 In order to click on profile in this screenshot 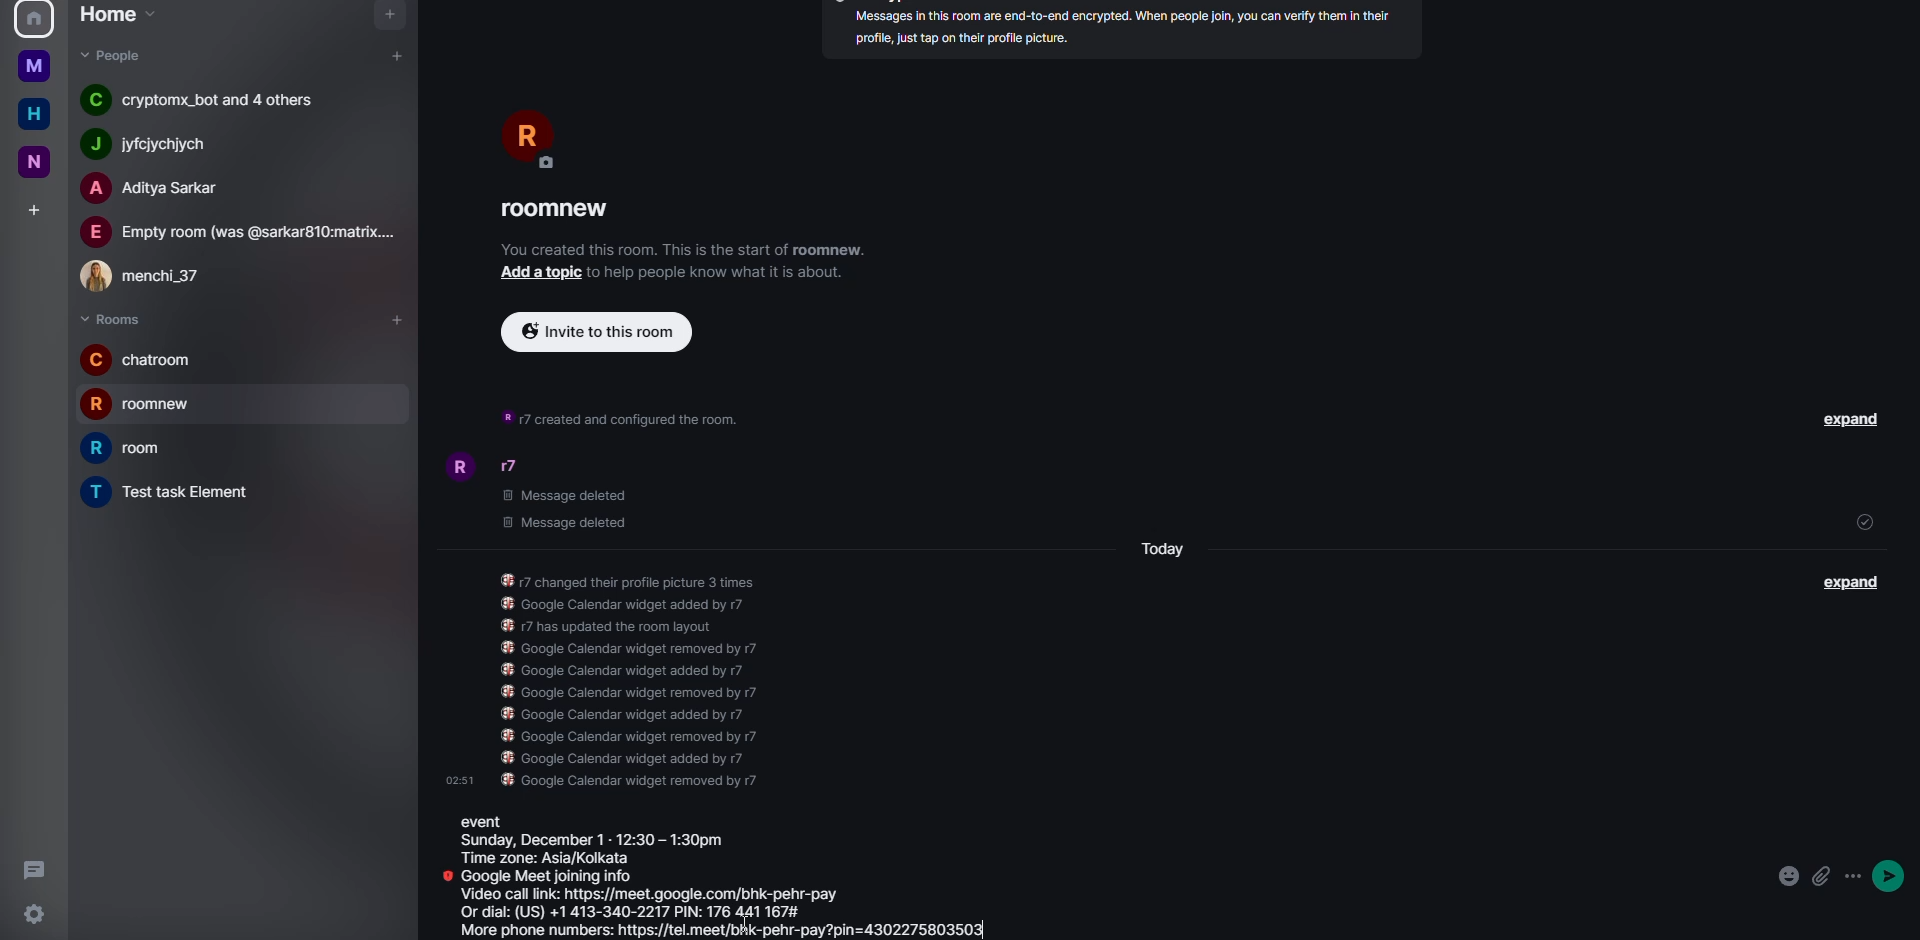, I will do `click(525, 144)`.